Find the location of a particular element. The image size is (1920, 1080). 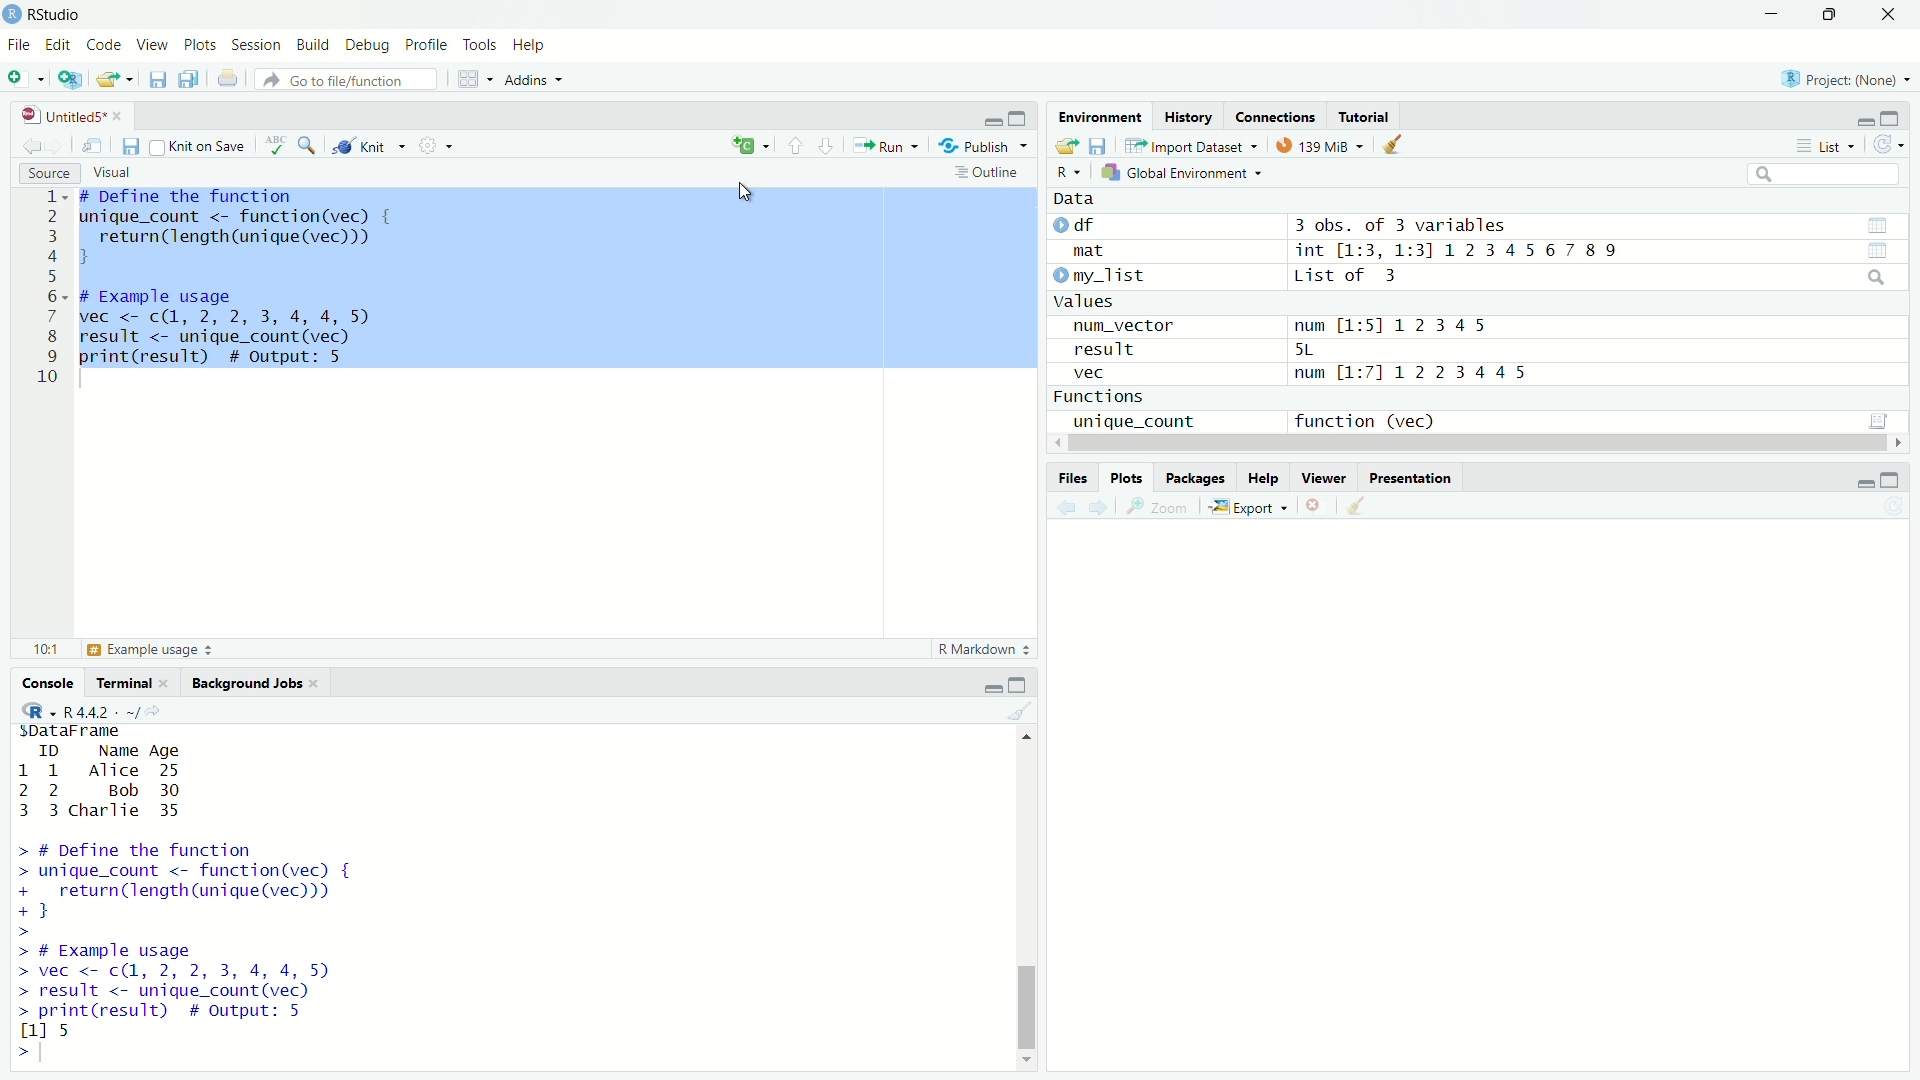

save is located at coordinates (130, 147).